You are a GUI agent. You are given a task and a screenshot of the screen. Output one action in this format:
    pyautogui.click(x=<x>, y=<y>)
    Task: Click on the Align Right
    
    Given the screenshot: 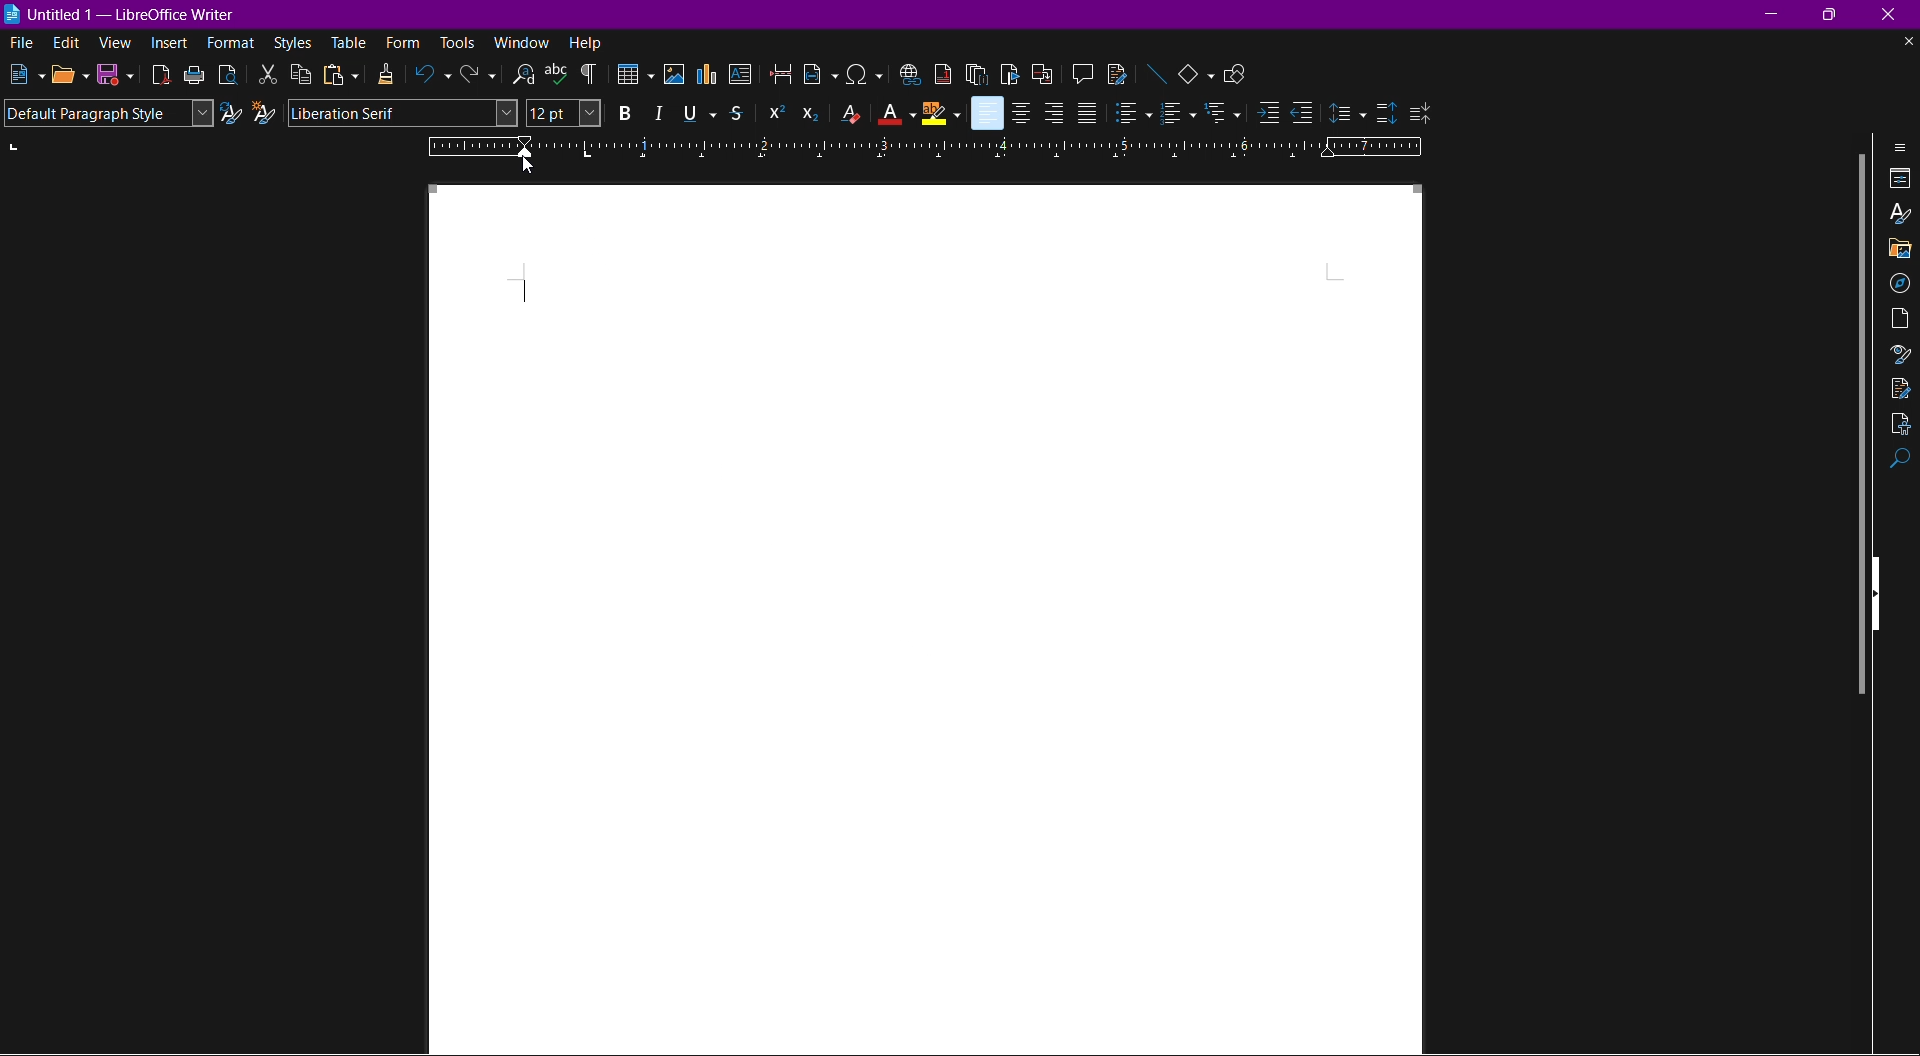 What is the action you would take?
    pyautogui.click(x=1054, y=112)
    